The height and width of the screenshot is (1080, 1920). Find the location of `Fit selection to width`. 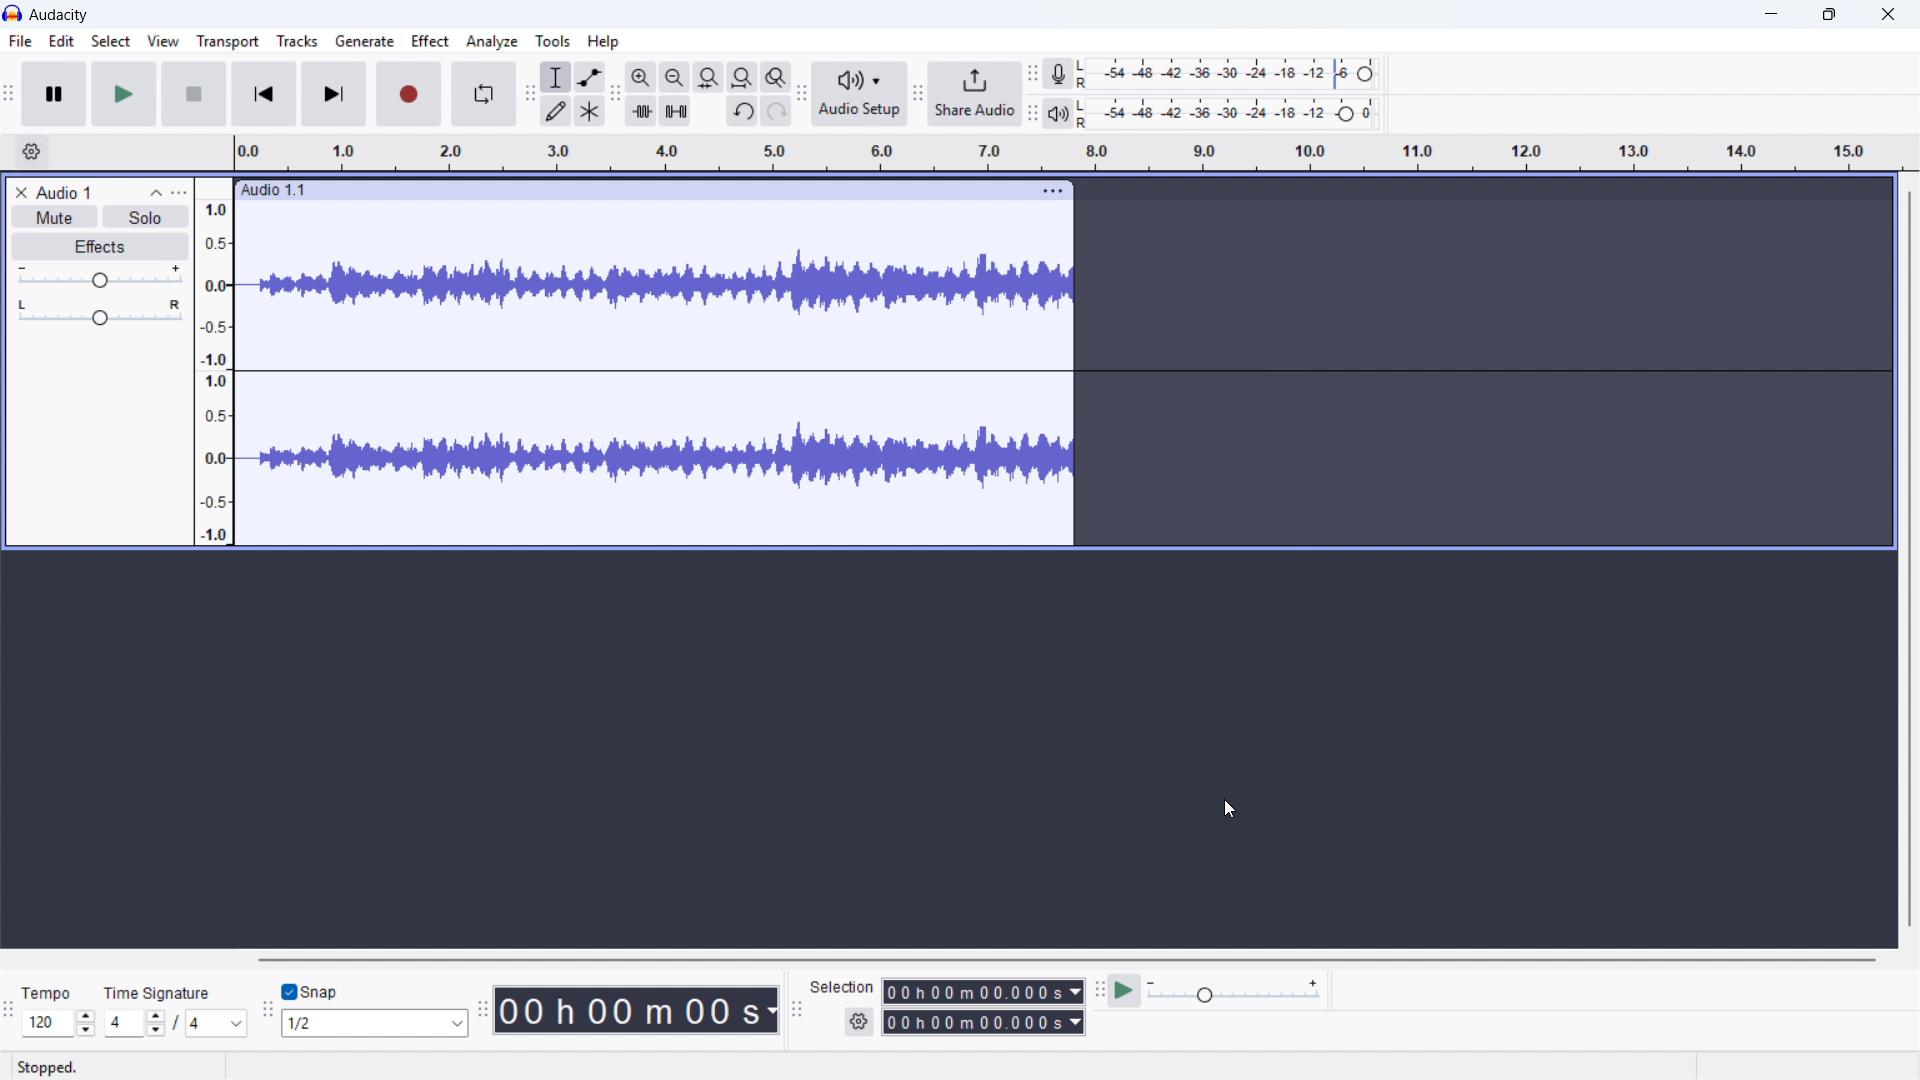

Fit selection to width is located at coordinates (709, 76).